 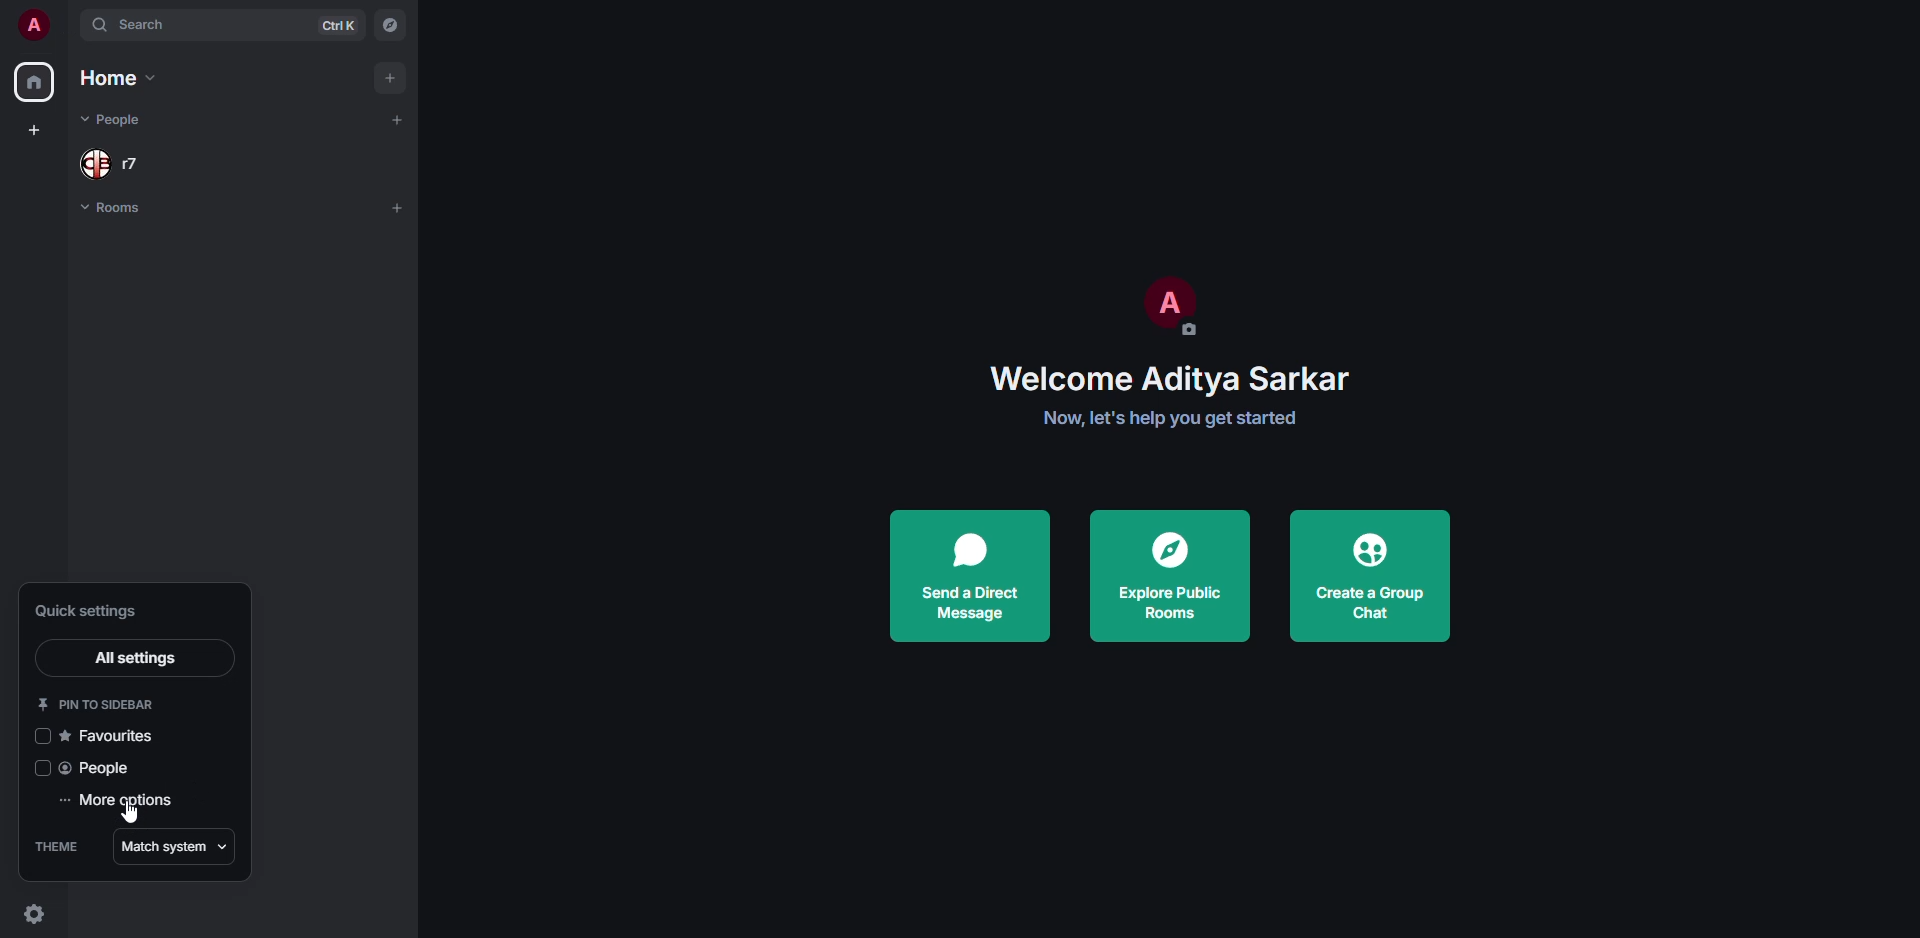 What do you see at coordinates (1167, 304) in the screenshot?
I see `profile pic` at bounding box center [1167, 304].